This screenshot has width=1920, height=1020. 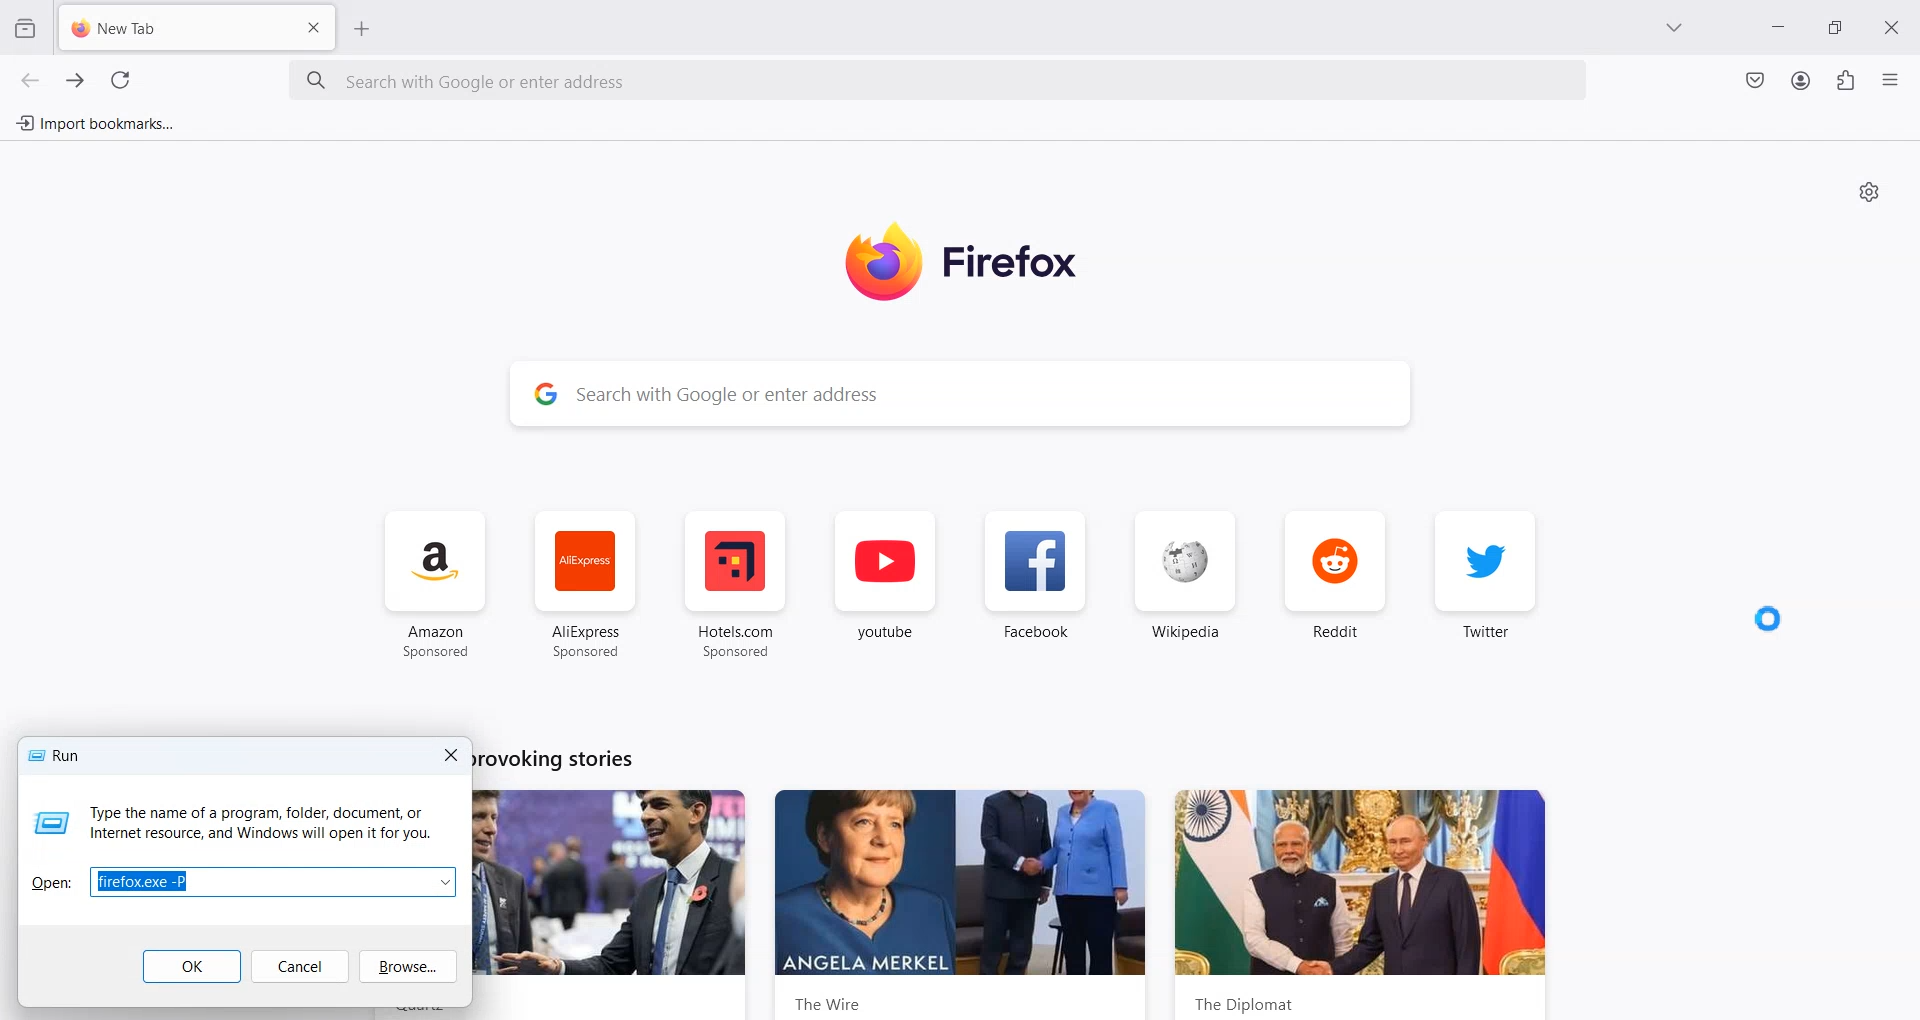 What do you see at coordinates (167, 29) in the screenshot?
I see `New Tab` at bounding box center [167, 29].